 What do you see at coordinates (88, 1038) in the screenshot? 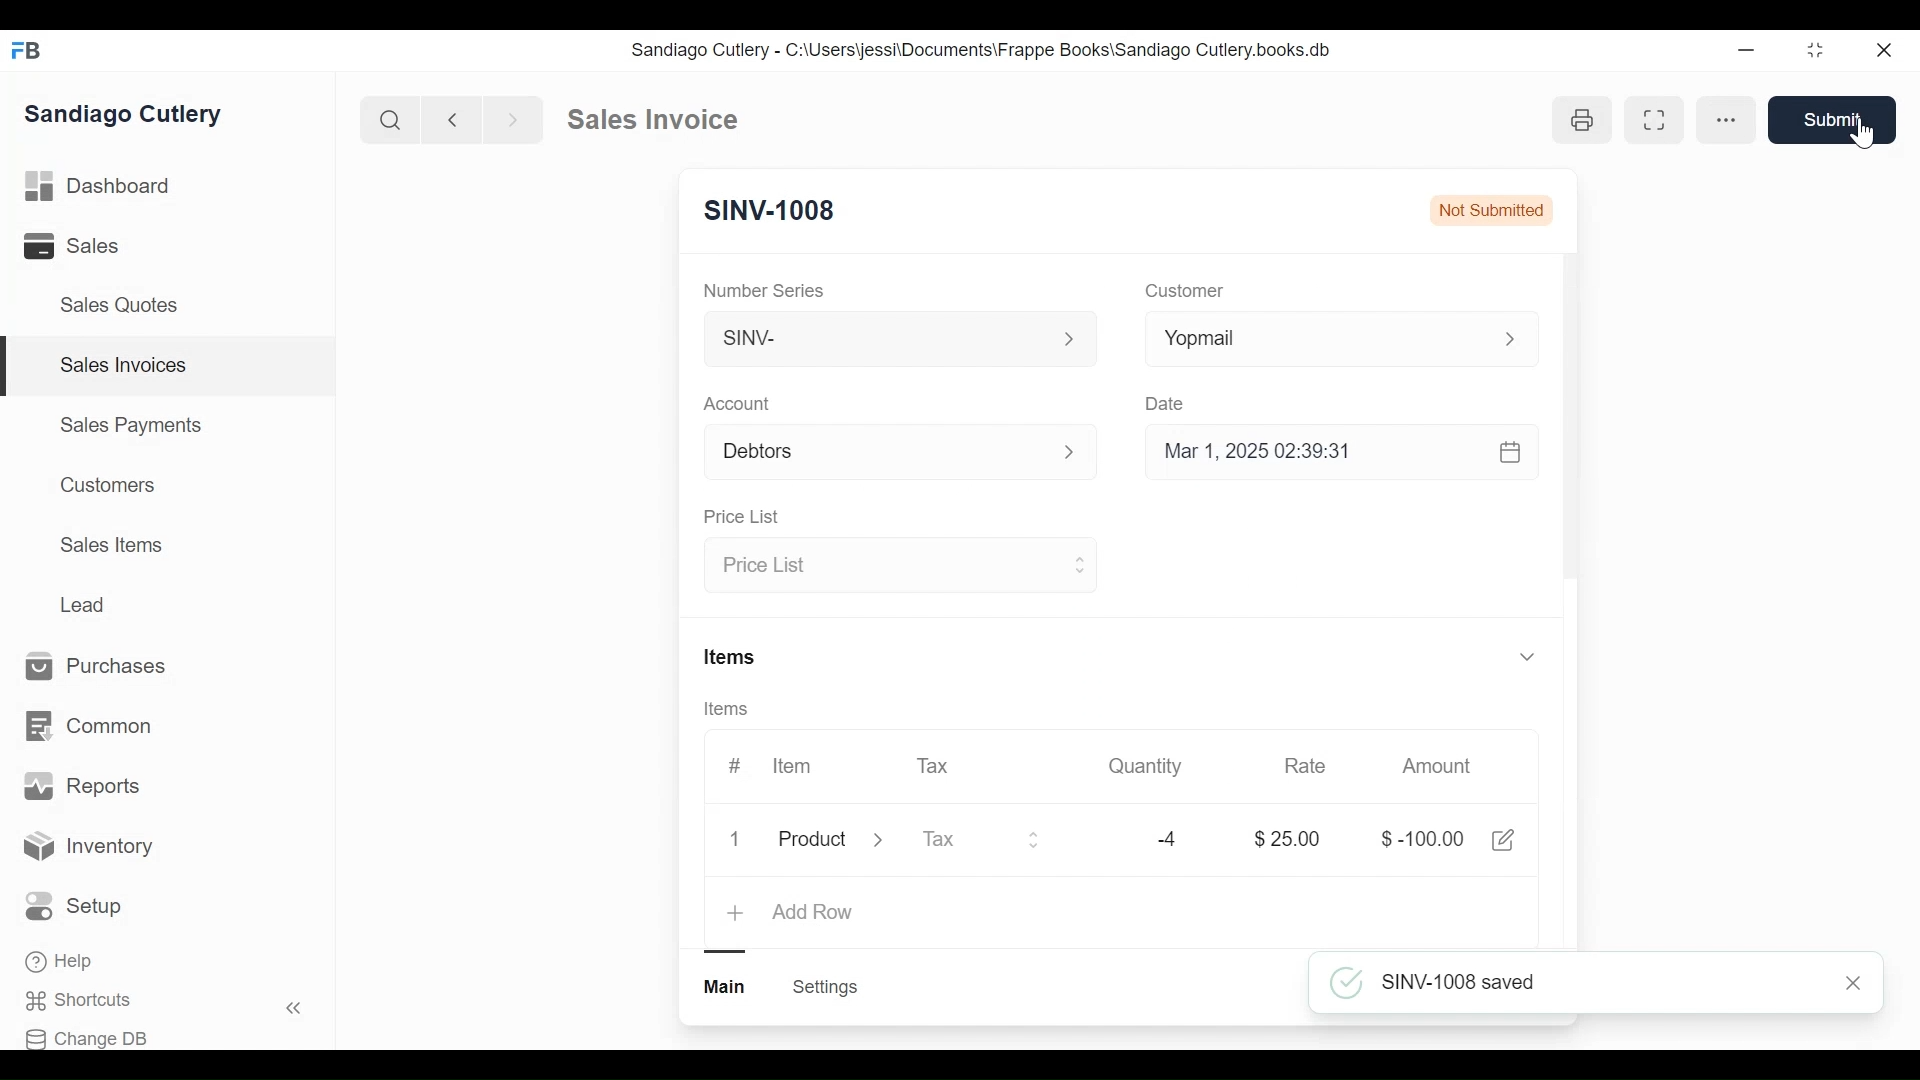
I see ` Change DB` at bounding box center [88, 1038].